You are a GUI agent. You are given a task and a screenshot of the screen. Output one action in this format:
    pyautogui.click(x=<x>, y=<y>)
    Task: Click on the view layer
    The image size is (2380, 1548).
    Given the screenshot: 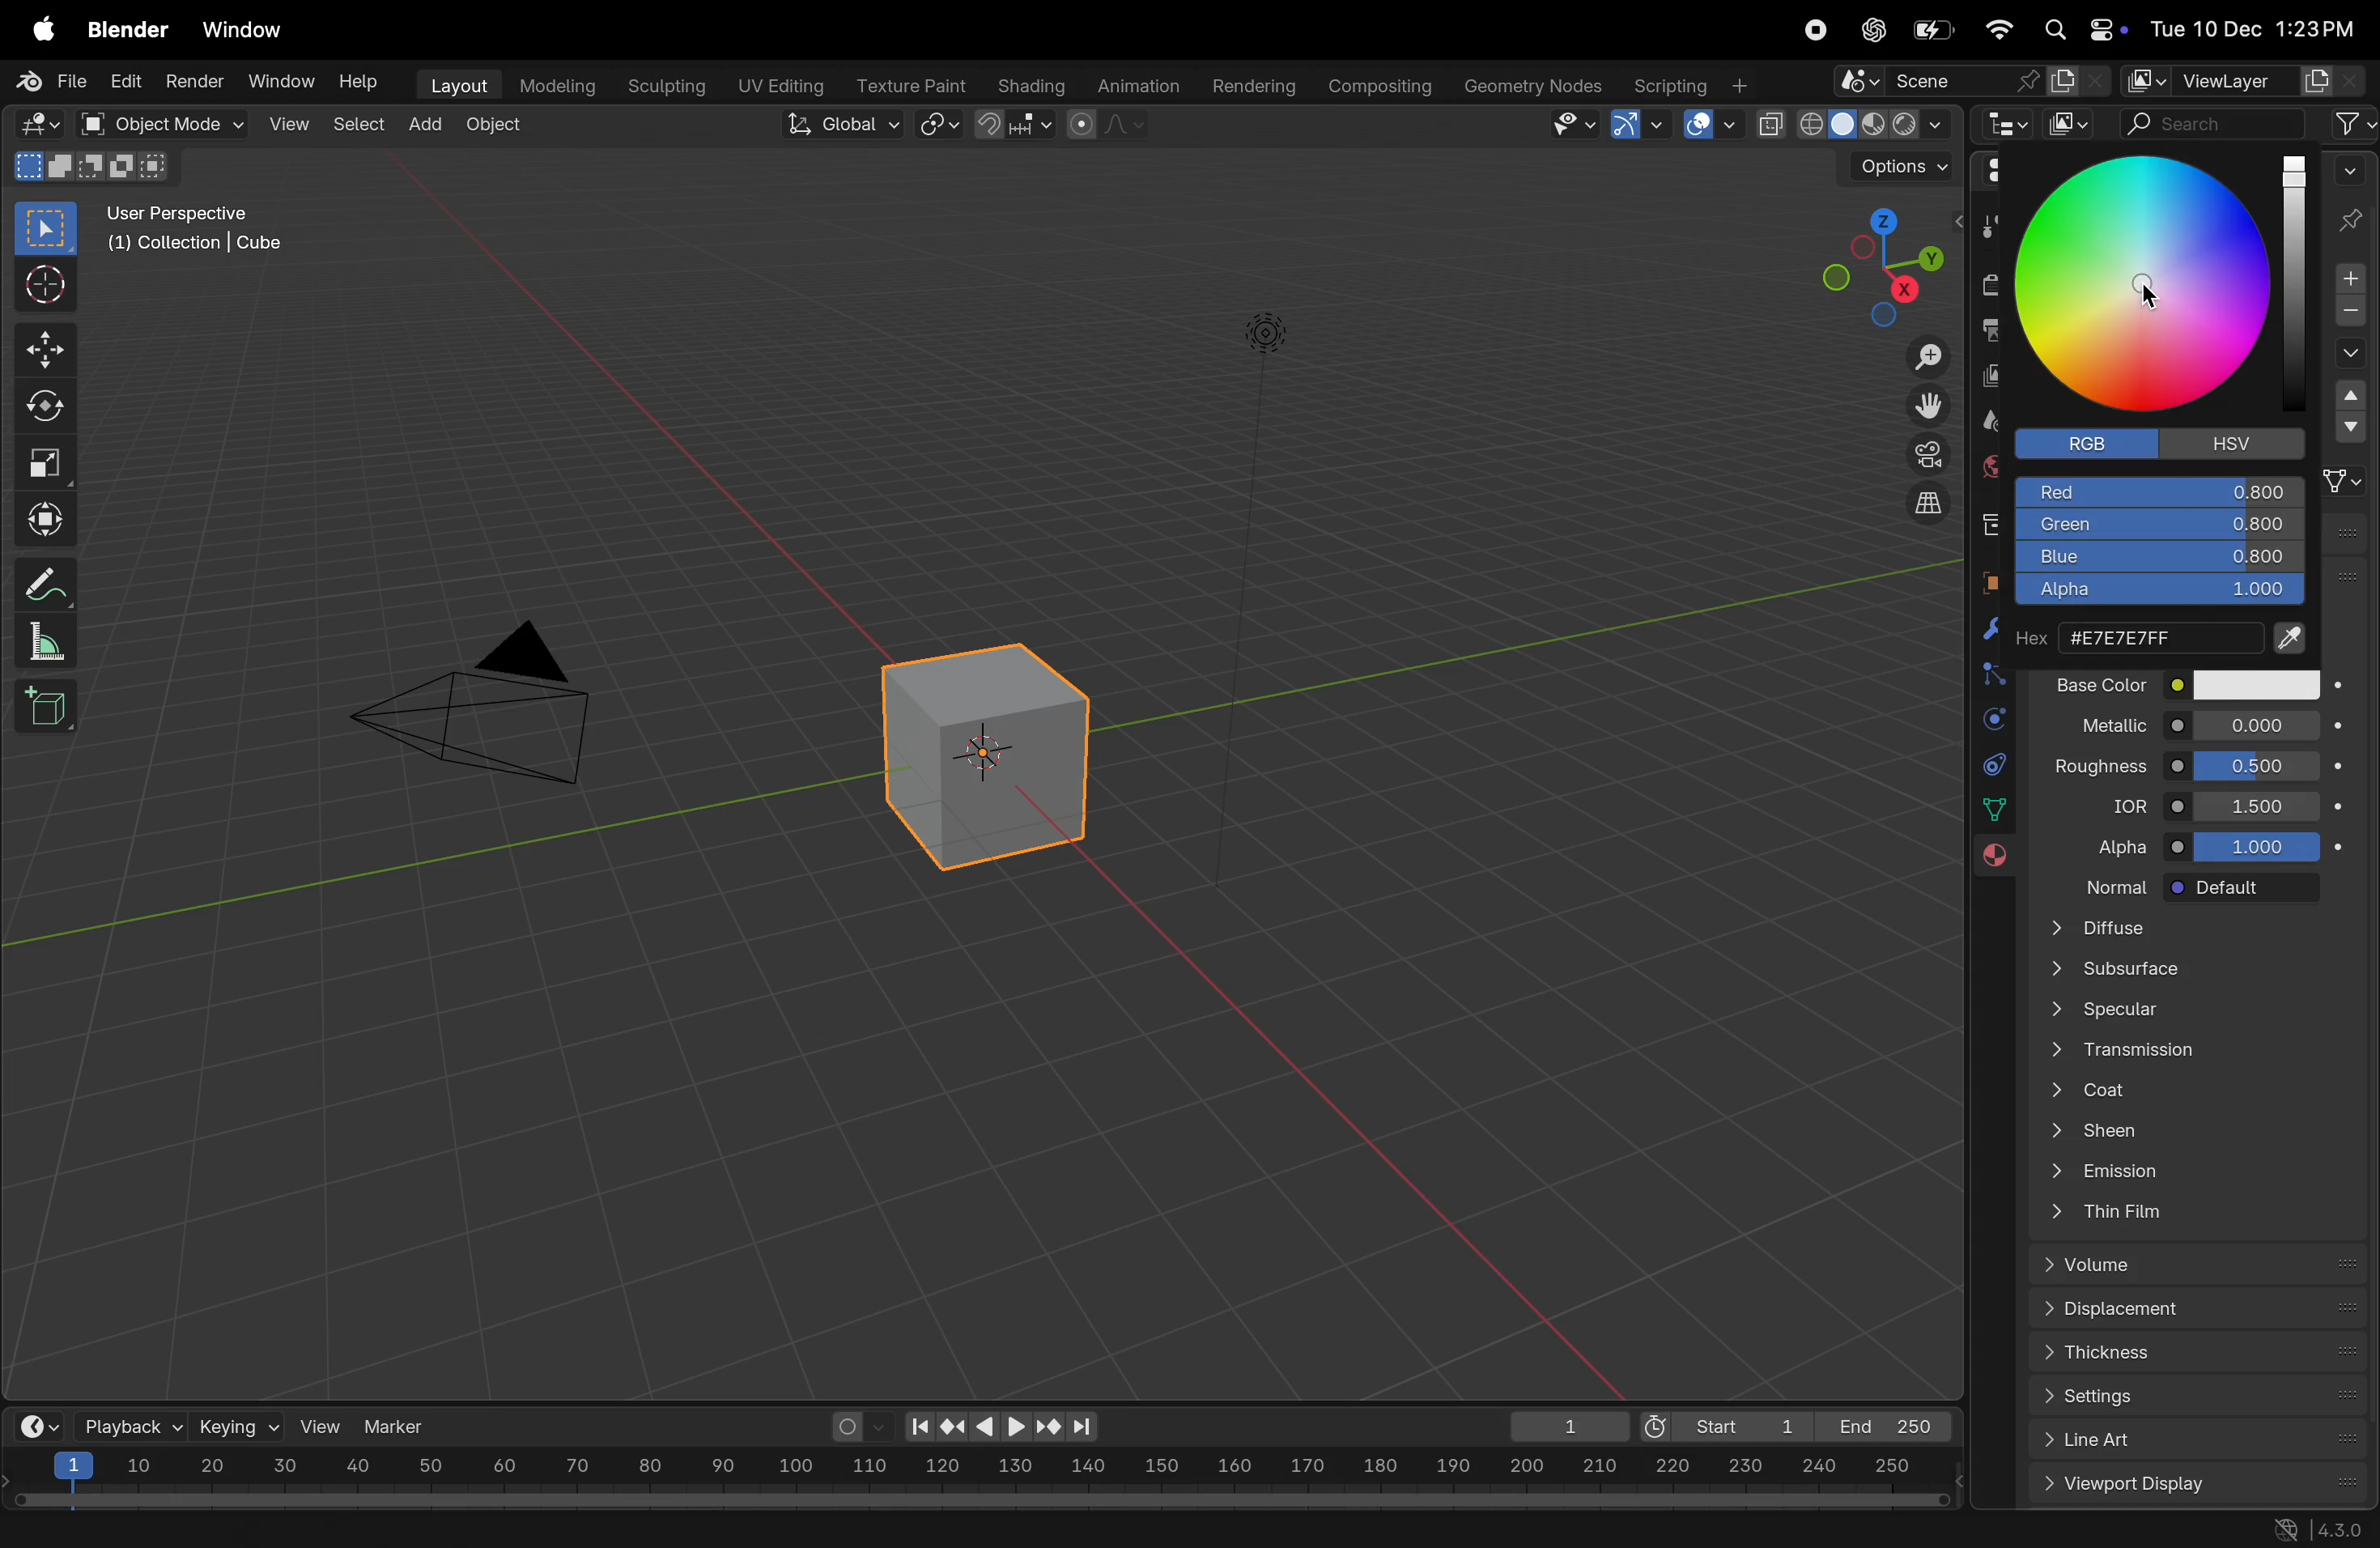 What is the action you would take?
    pyautogui.click(x=1986, y=377)
    